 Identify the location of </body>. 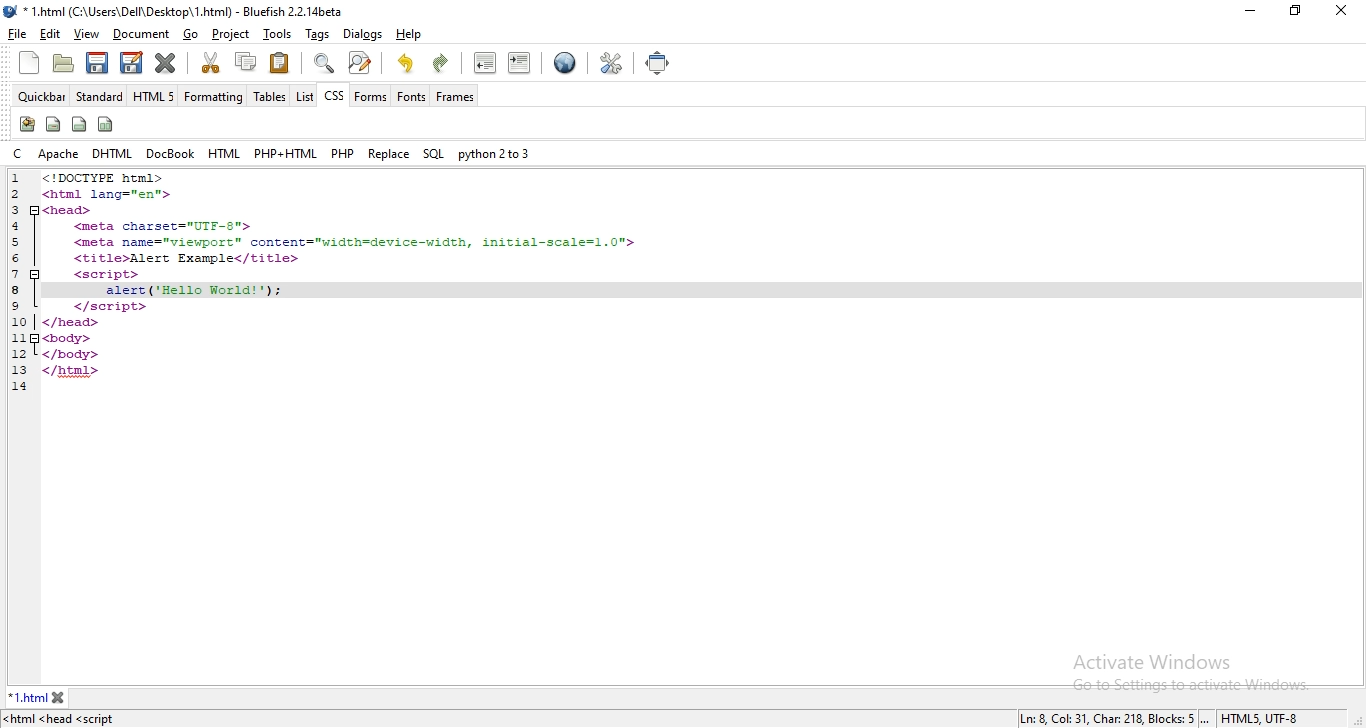
(69, 353).